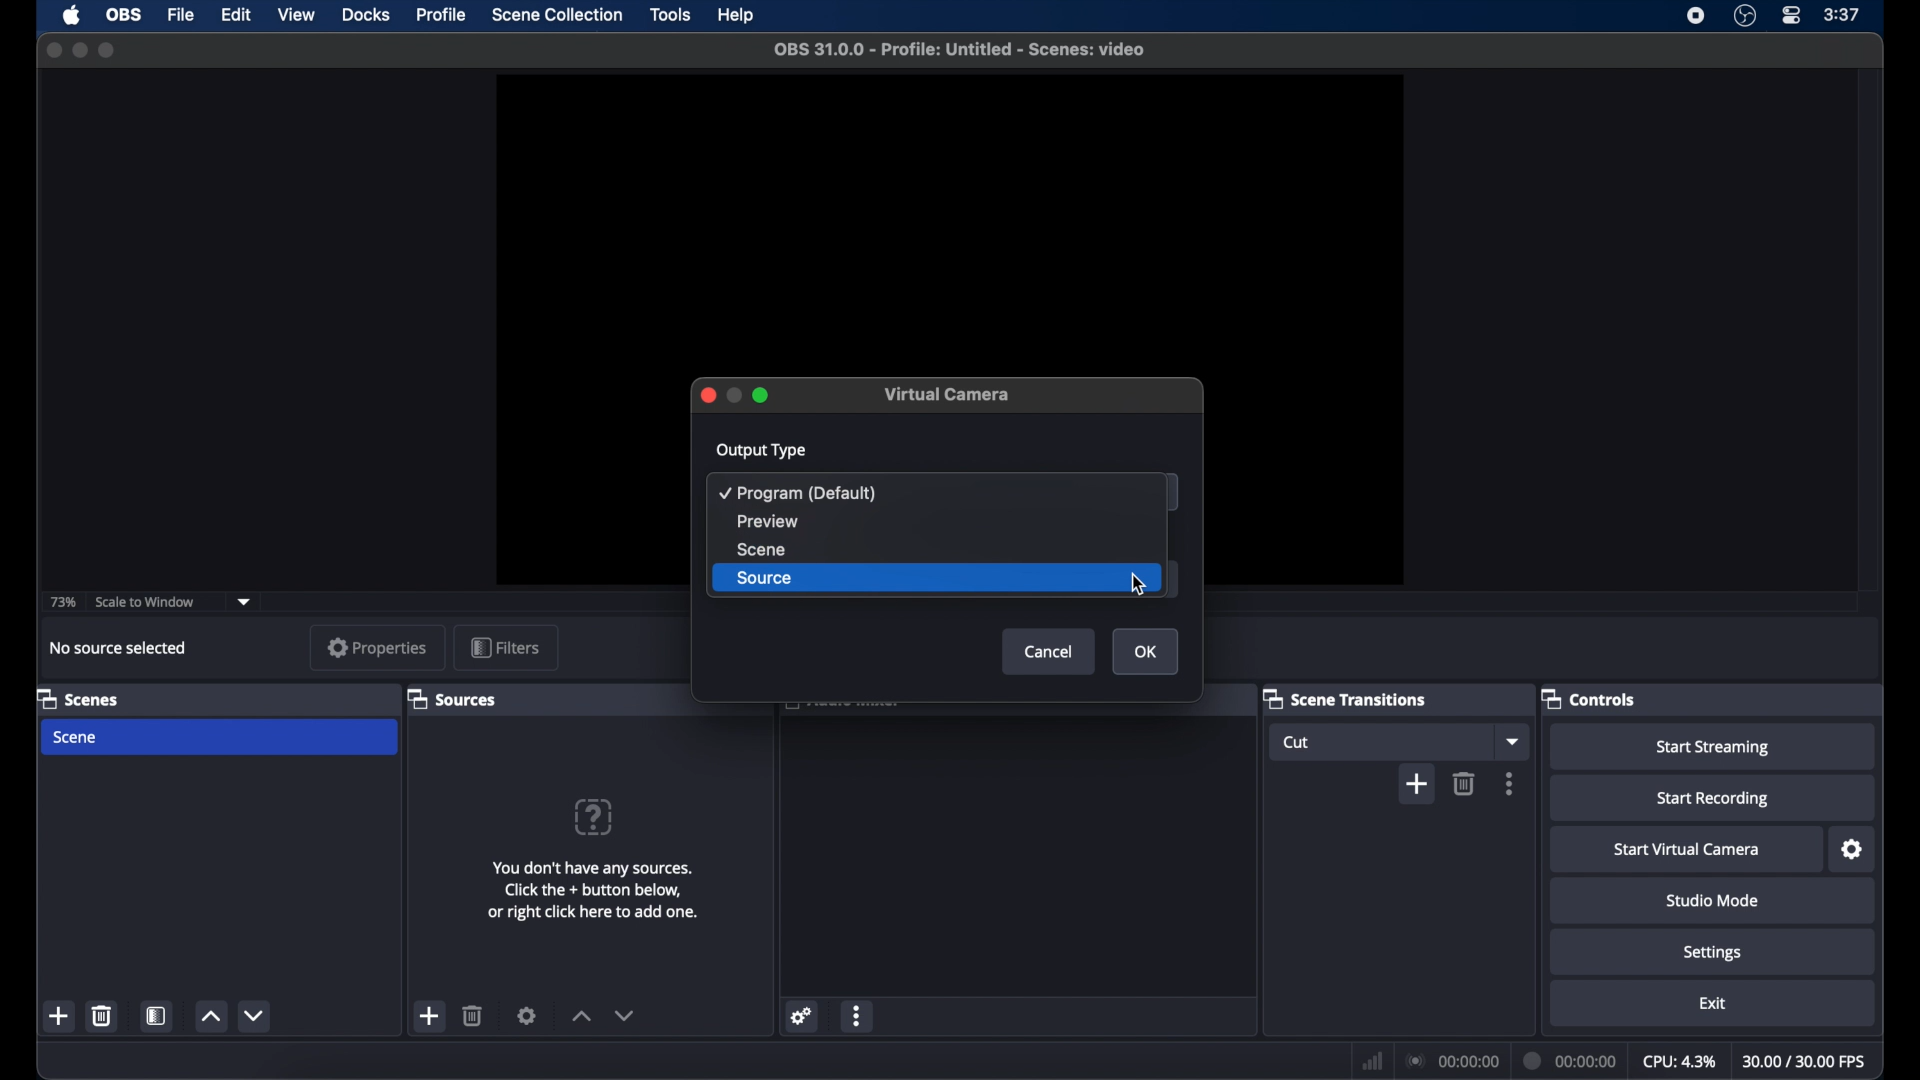 The height and width of the screenshot is (1080, 1920). What do you see at coordinates (1572, 1060) in the screenshot?
I see `duration` at bounding box center [1572, 1060].